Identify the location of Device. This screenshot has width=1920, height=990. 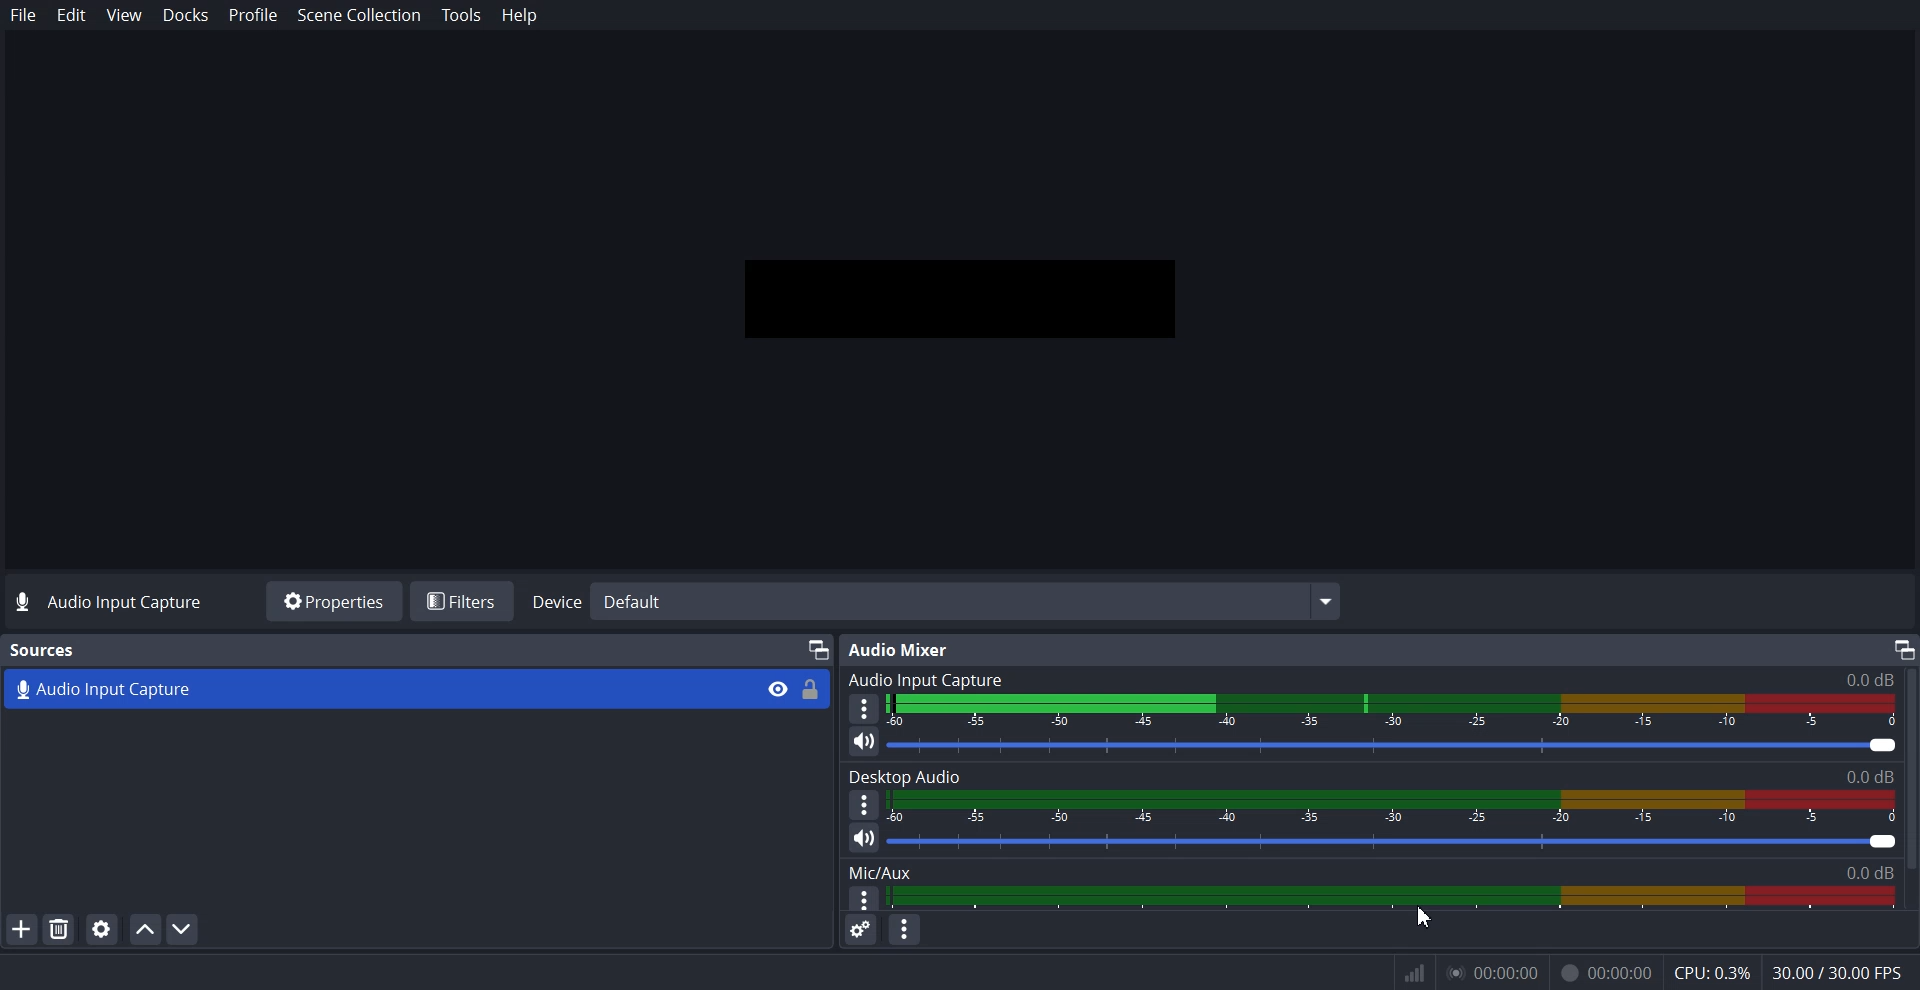
(937, 601).